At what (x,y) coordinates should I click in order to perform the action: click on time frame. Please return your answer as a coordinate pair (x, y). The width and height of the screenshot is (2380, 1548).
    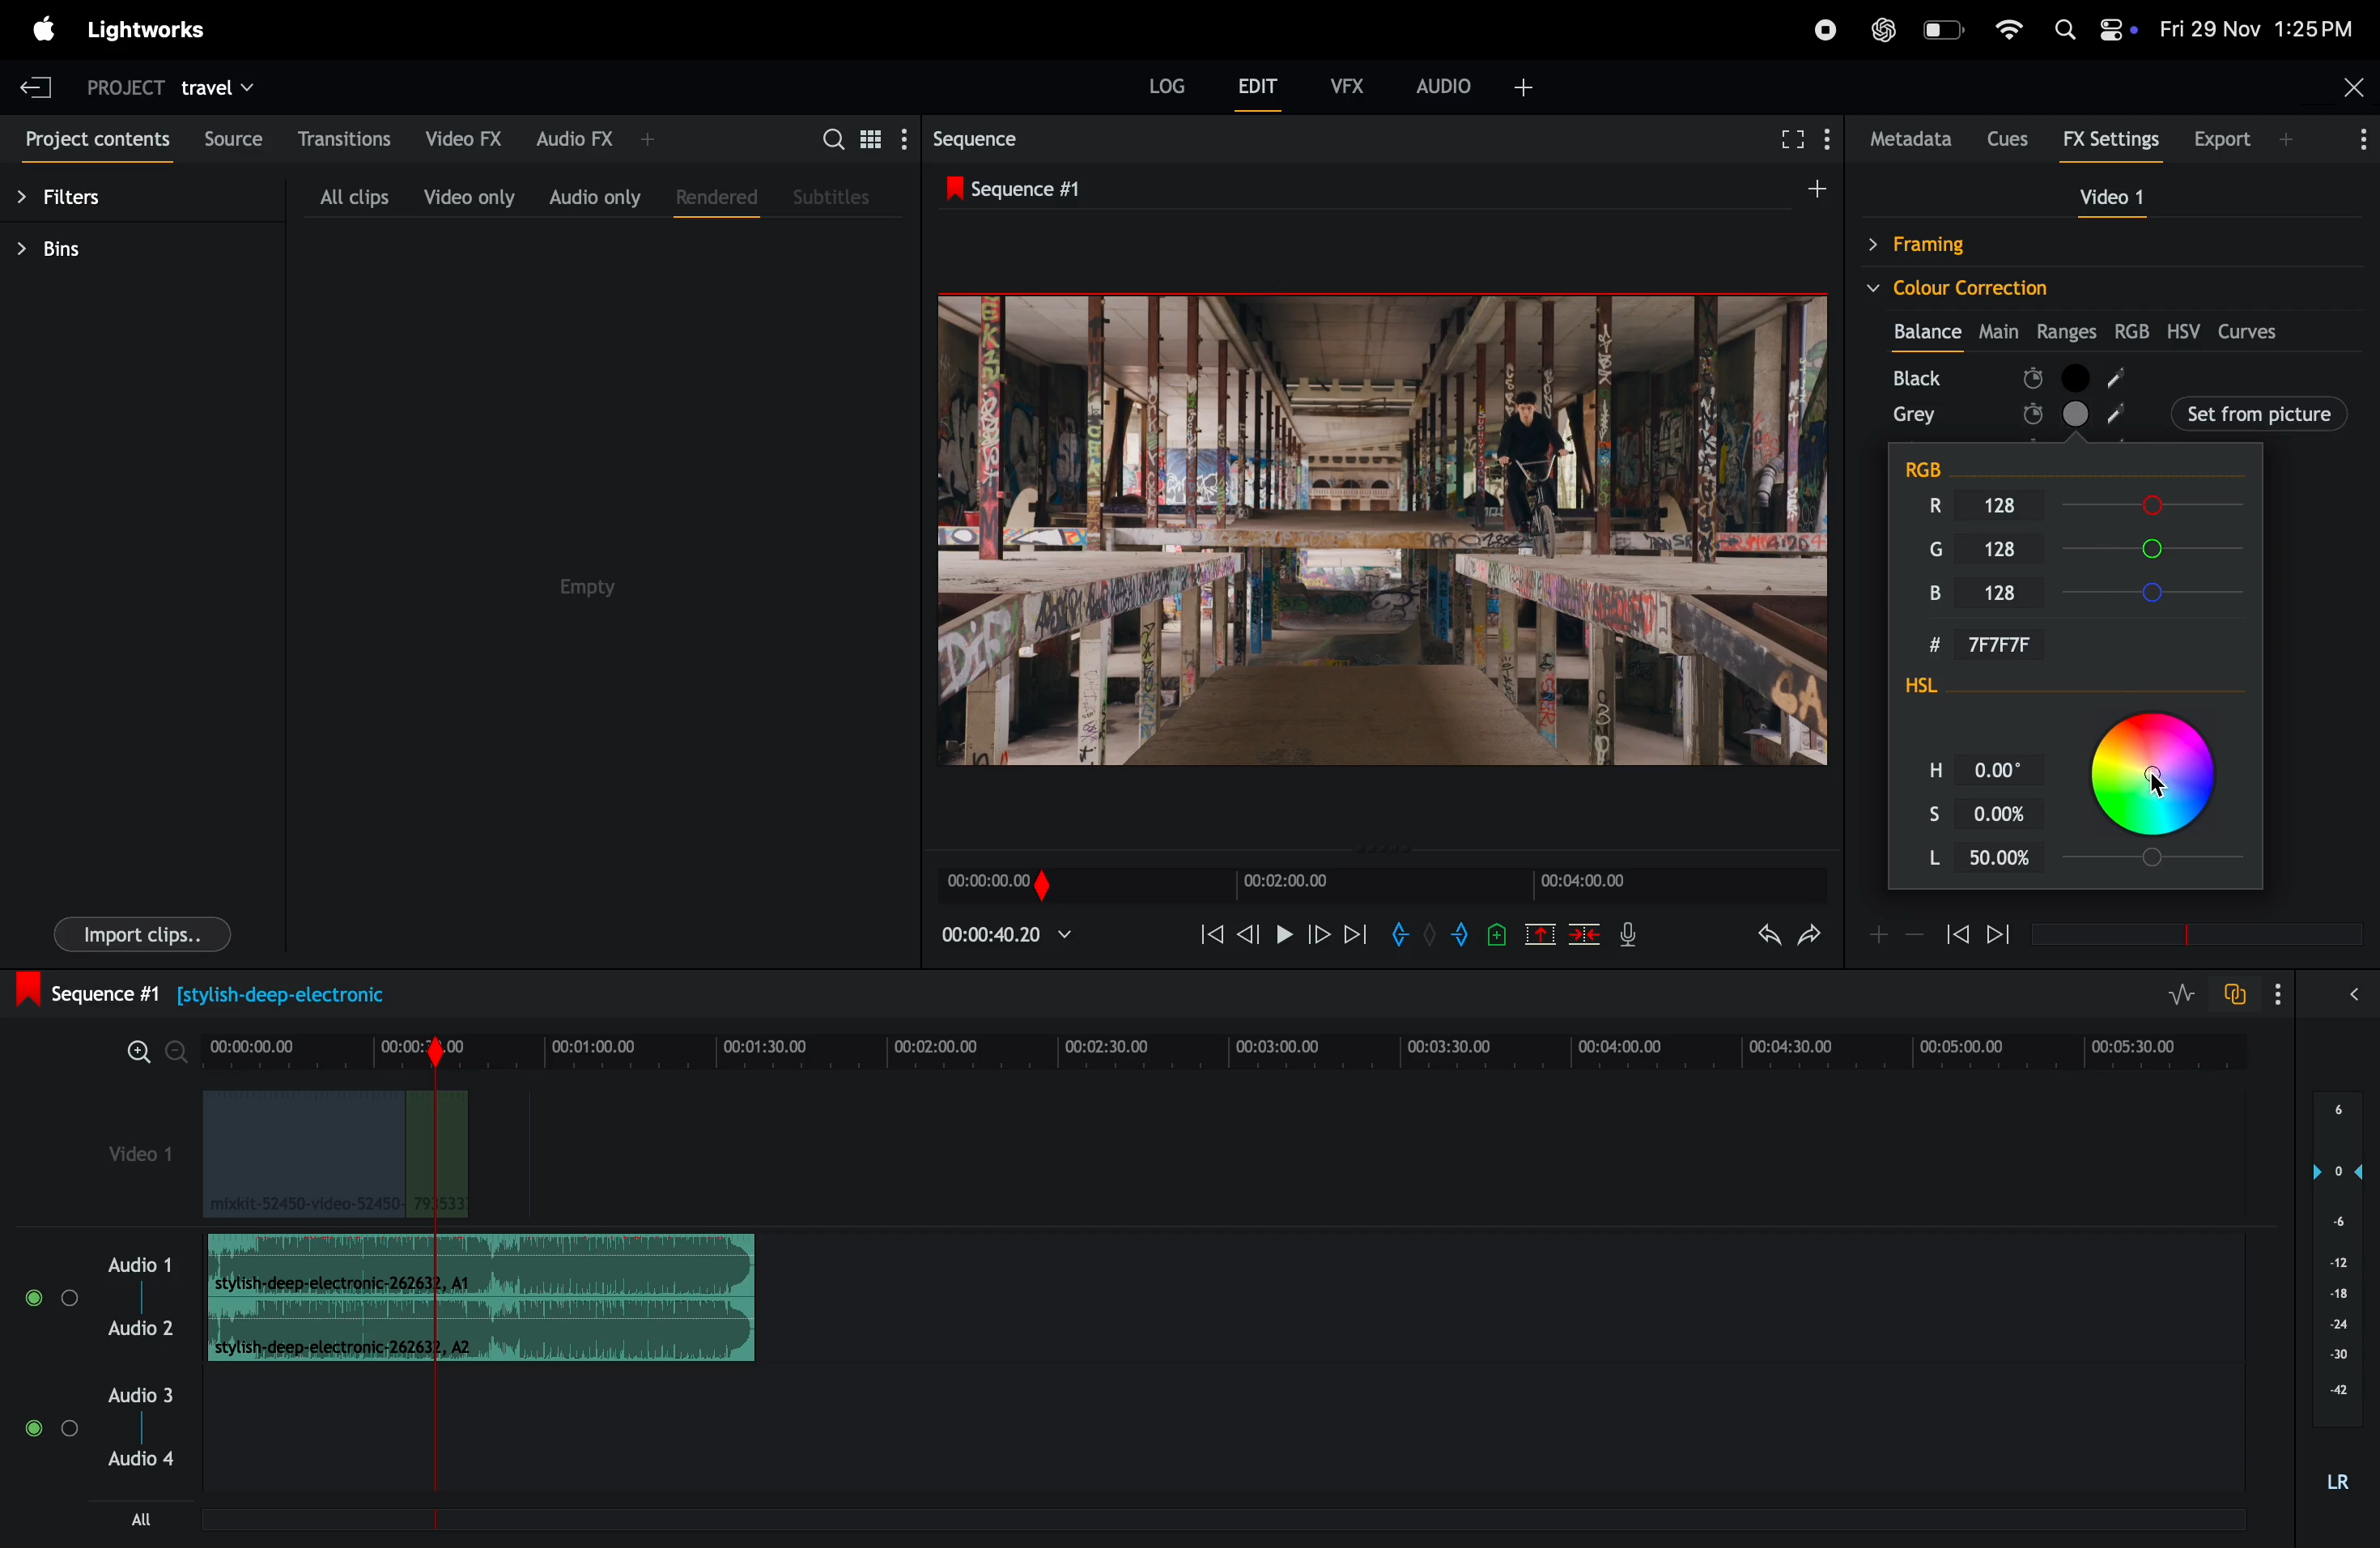
    Looking at the image, I should click on (2190, 935).